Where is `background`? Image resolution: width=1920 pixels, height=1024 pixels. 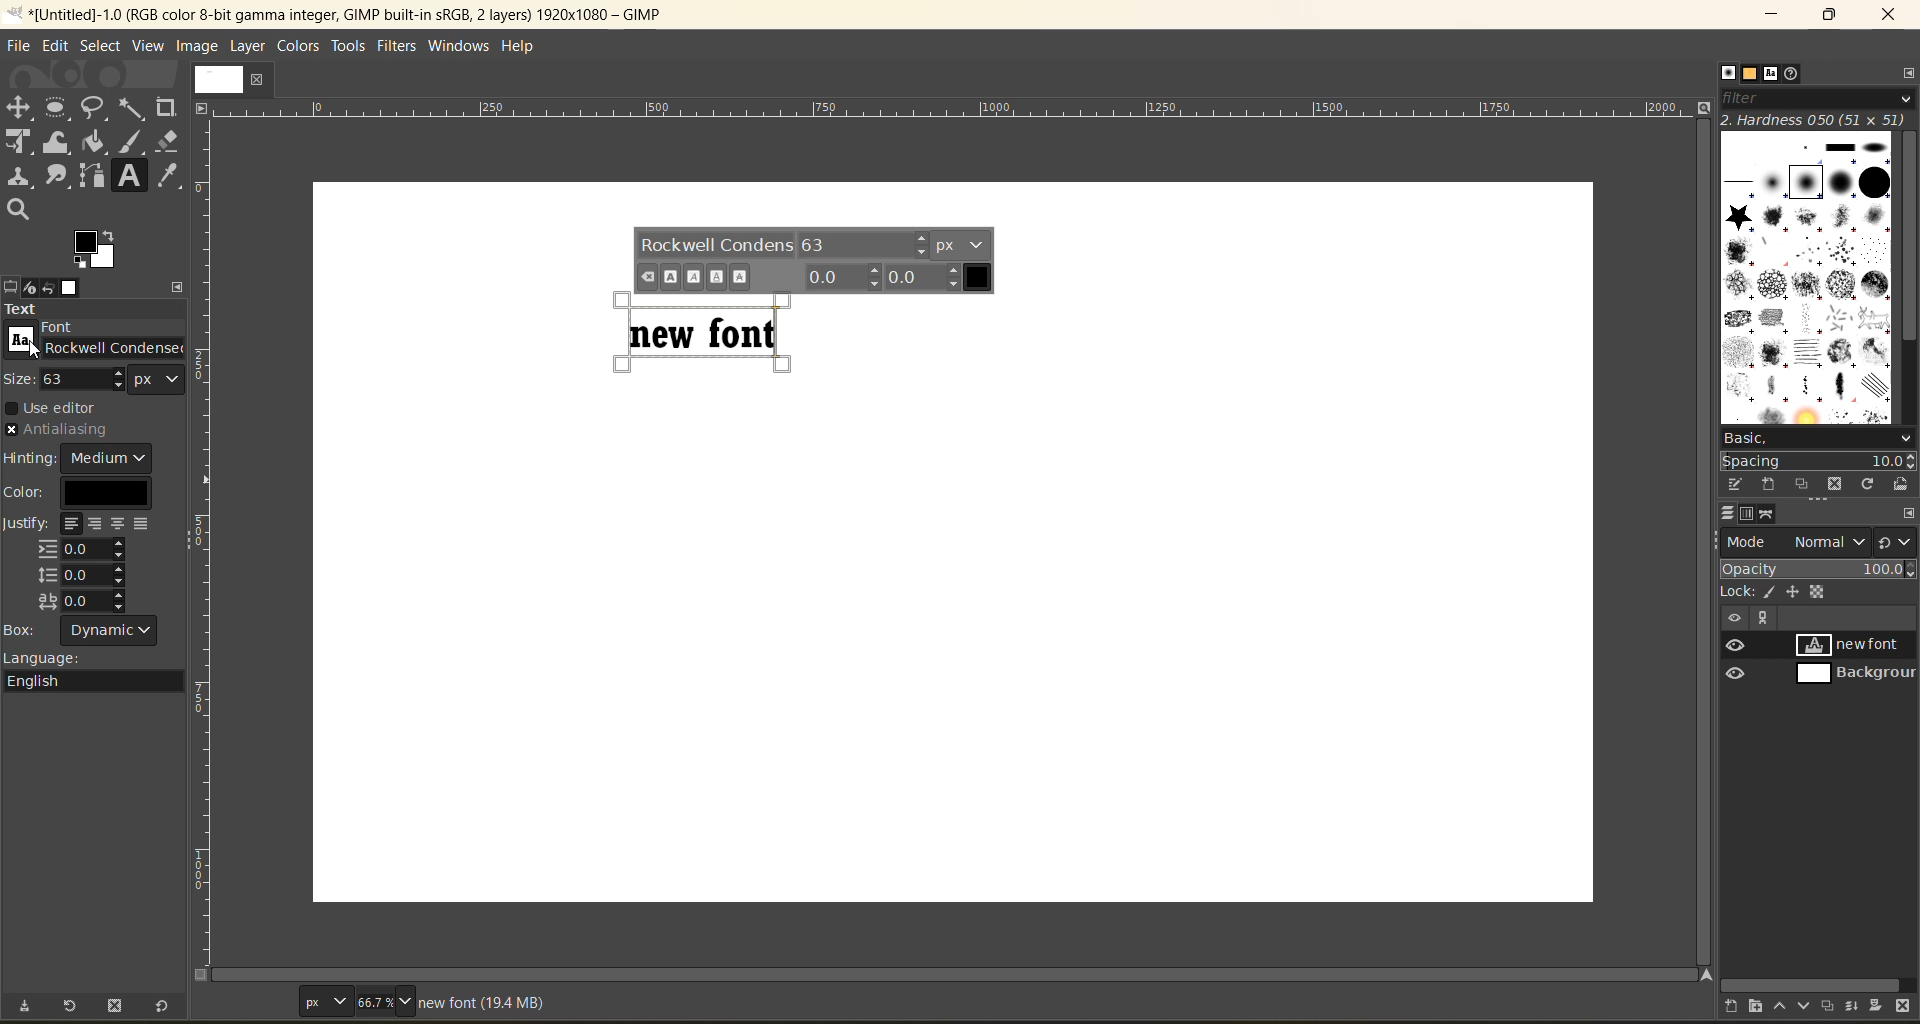 background is located at coordinates (1859, 675).